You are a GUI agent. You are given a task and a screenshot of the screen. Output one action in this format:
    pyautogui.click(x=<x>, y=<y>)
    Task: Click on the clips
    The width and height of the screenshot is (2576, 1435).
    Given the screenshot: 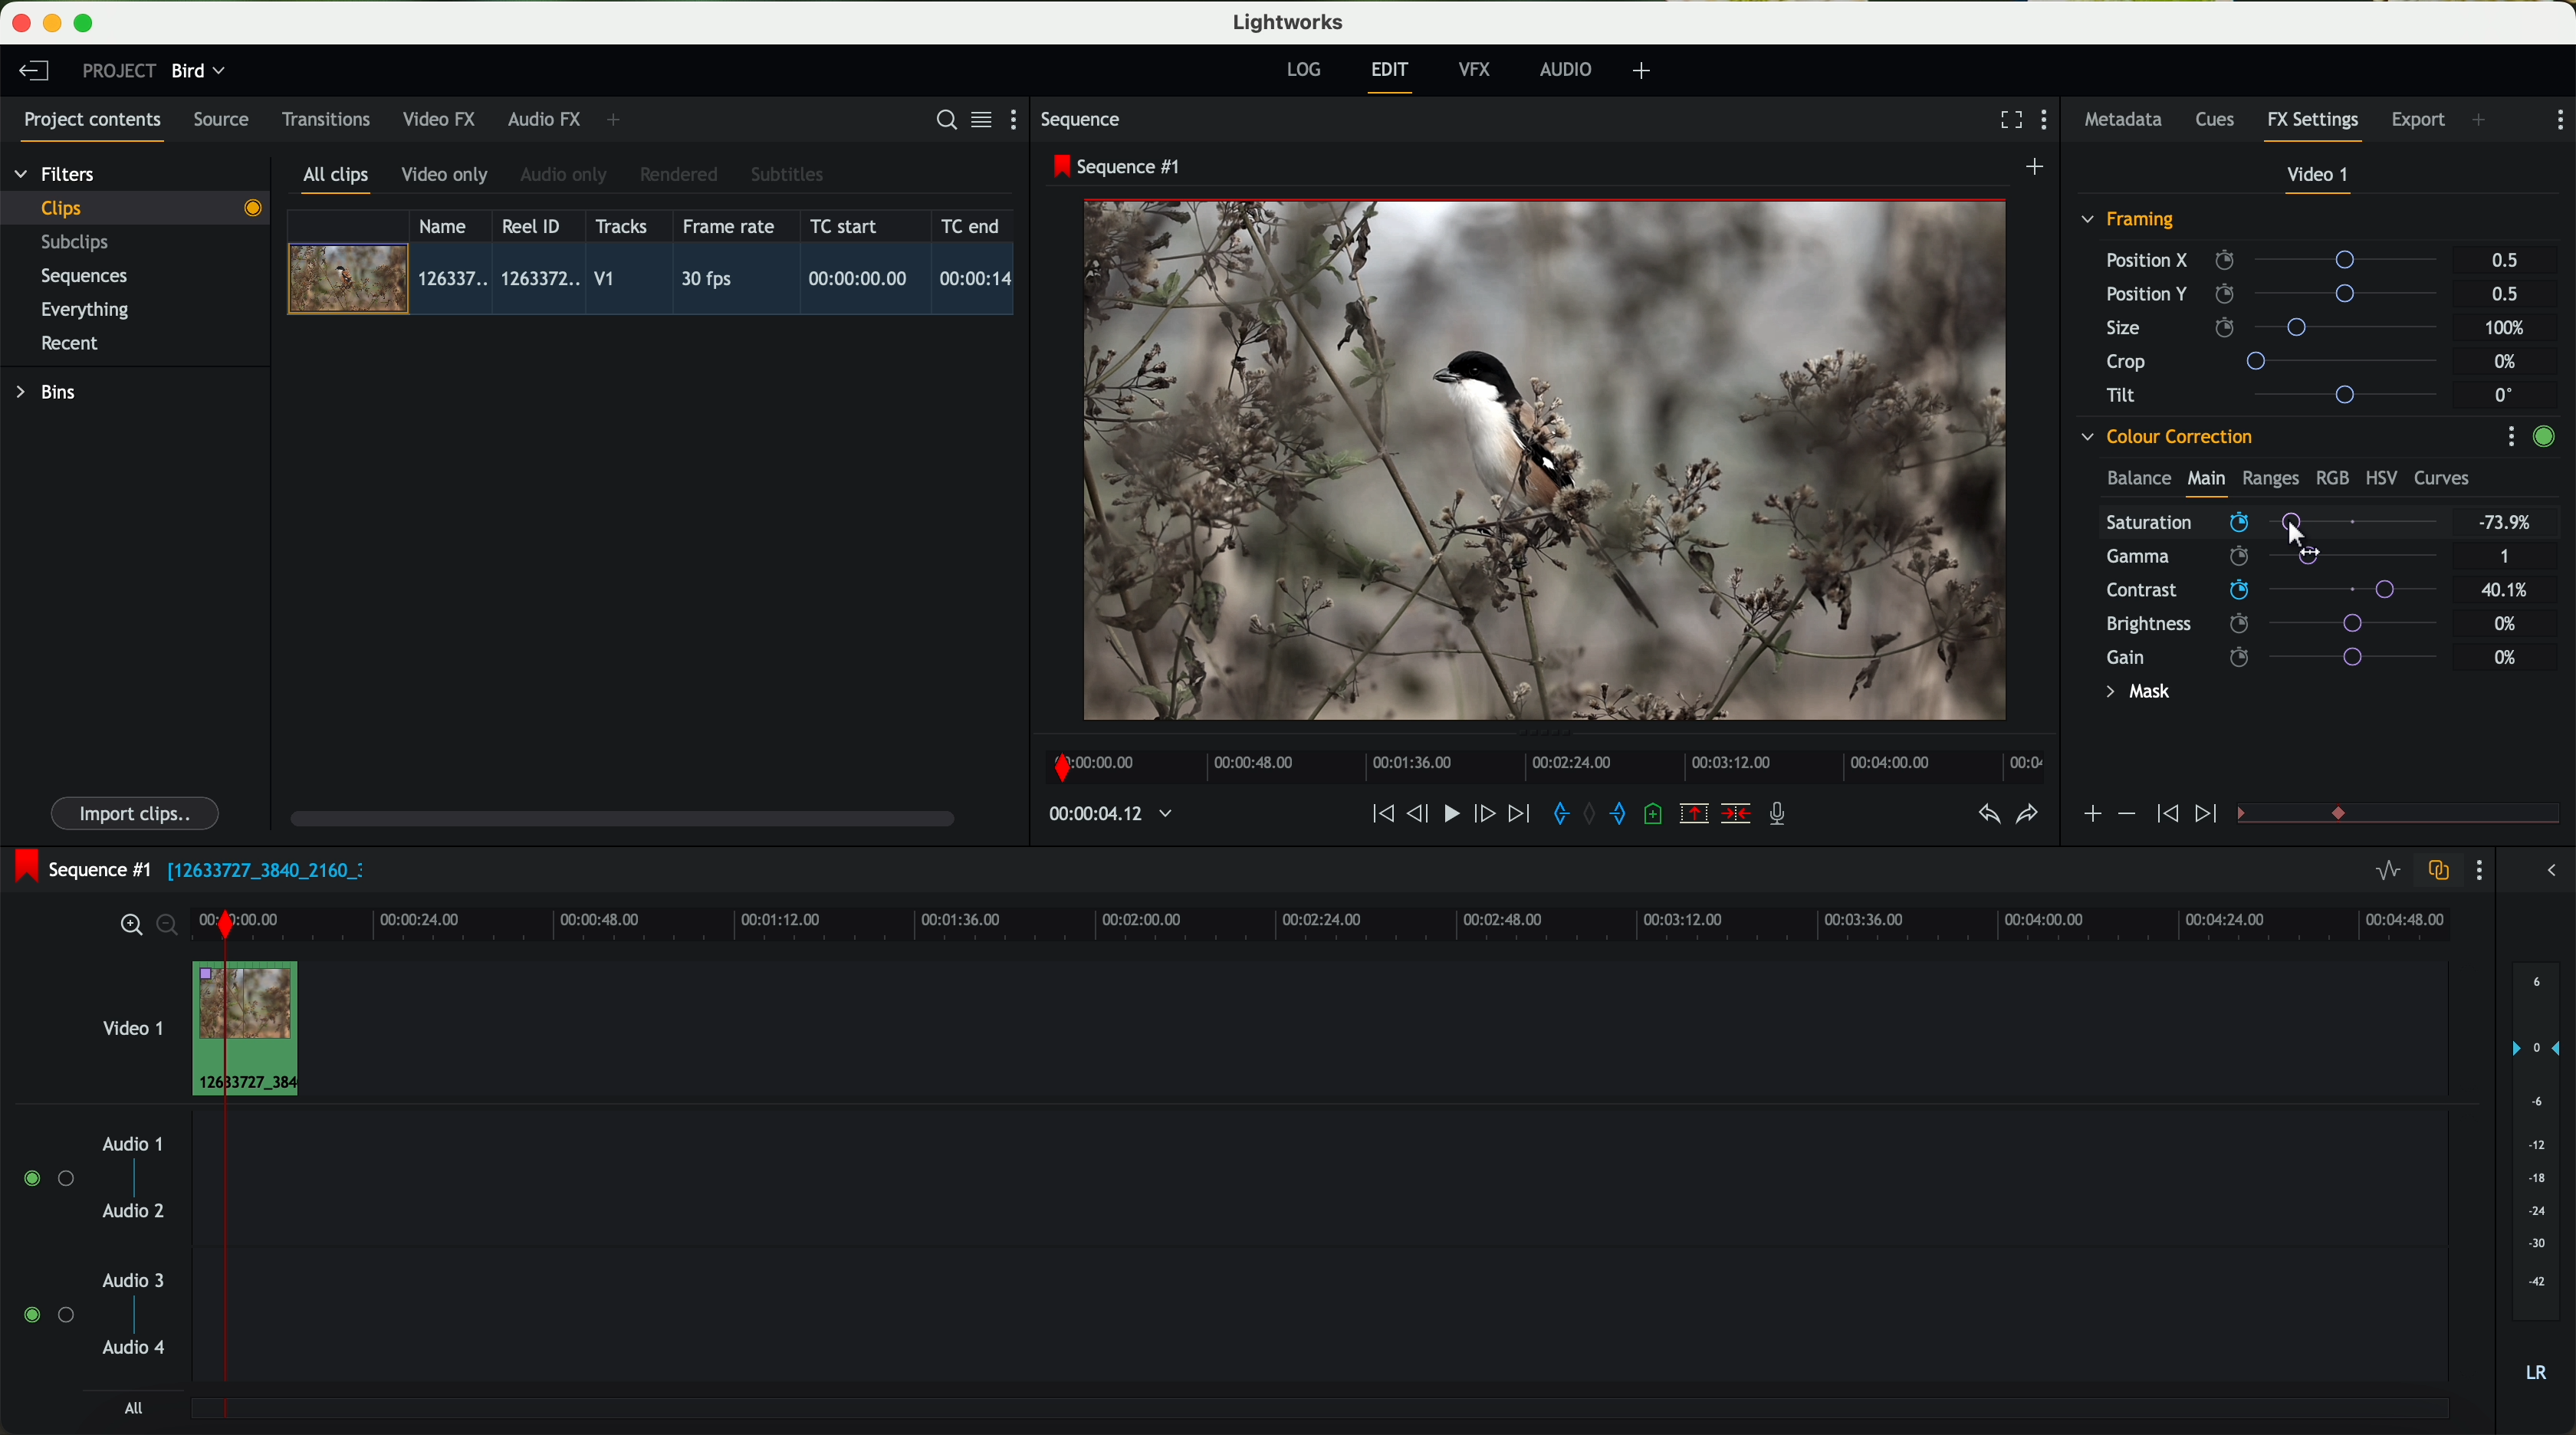 What is the action you would take?
    pyautogui.click(x=136, y=207)
    